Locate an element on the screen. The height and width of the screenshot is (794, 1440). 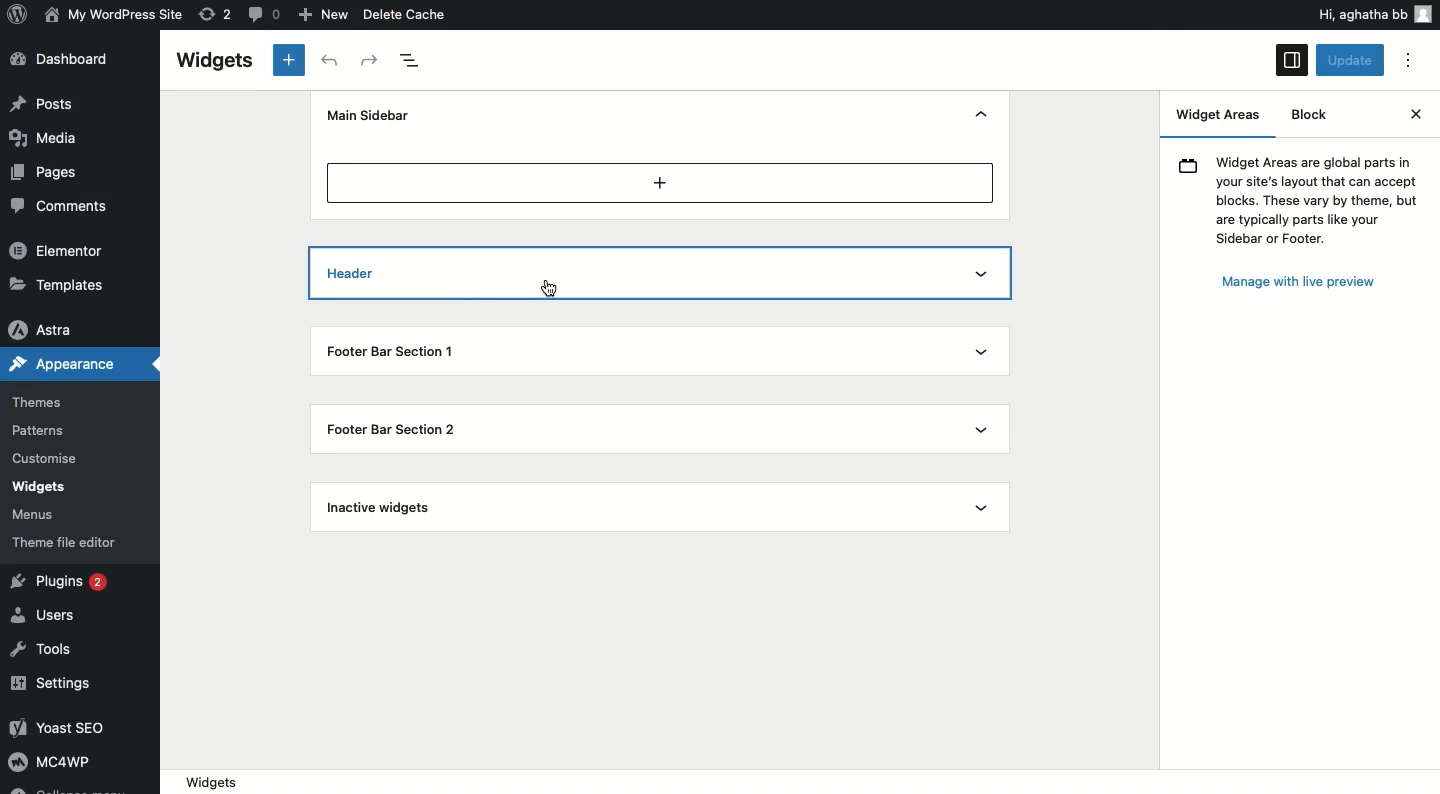
Add is located at coordinates (661, 182).